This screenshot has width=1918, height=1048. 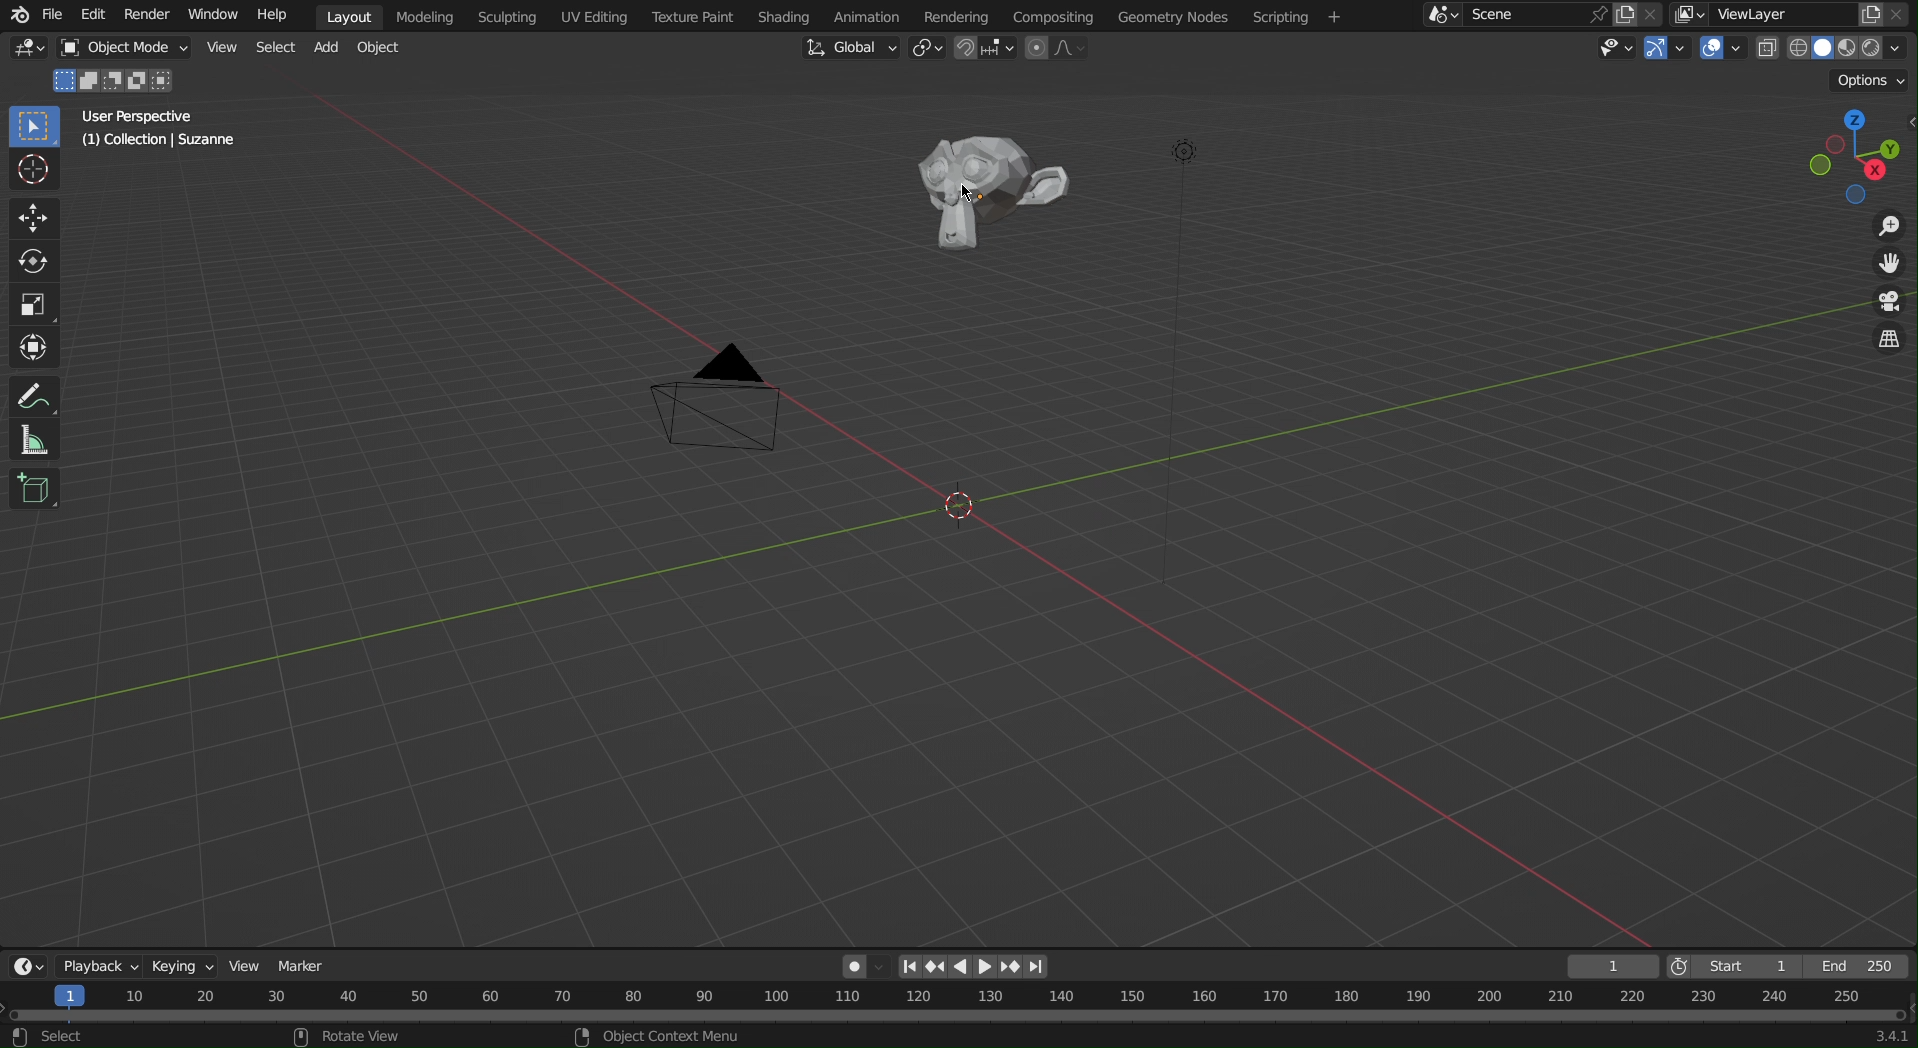 I want to click on Auto Keying, so click(x=866, y=967).